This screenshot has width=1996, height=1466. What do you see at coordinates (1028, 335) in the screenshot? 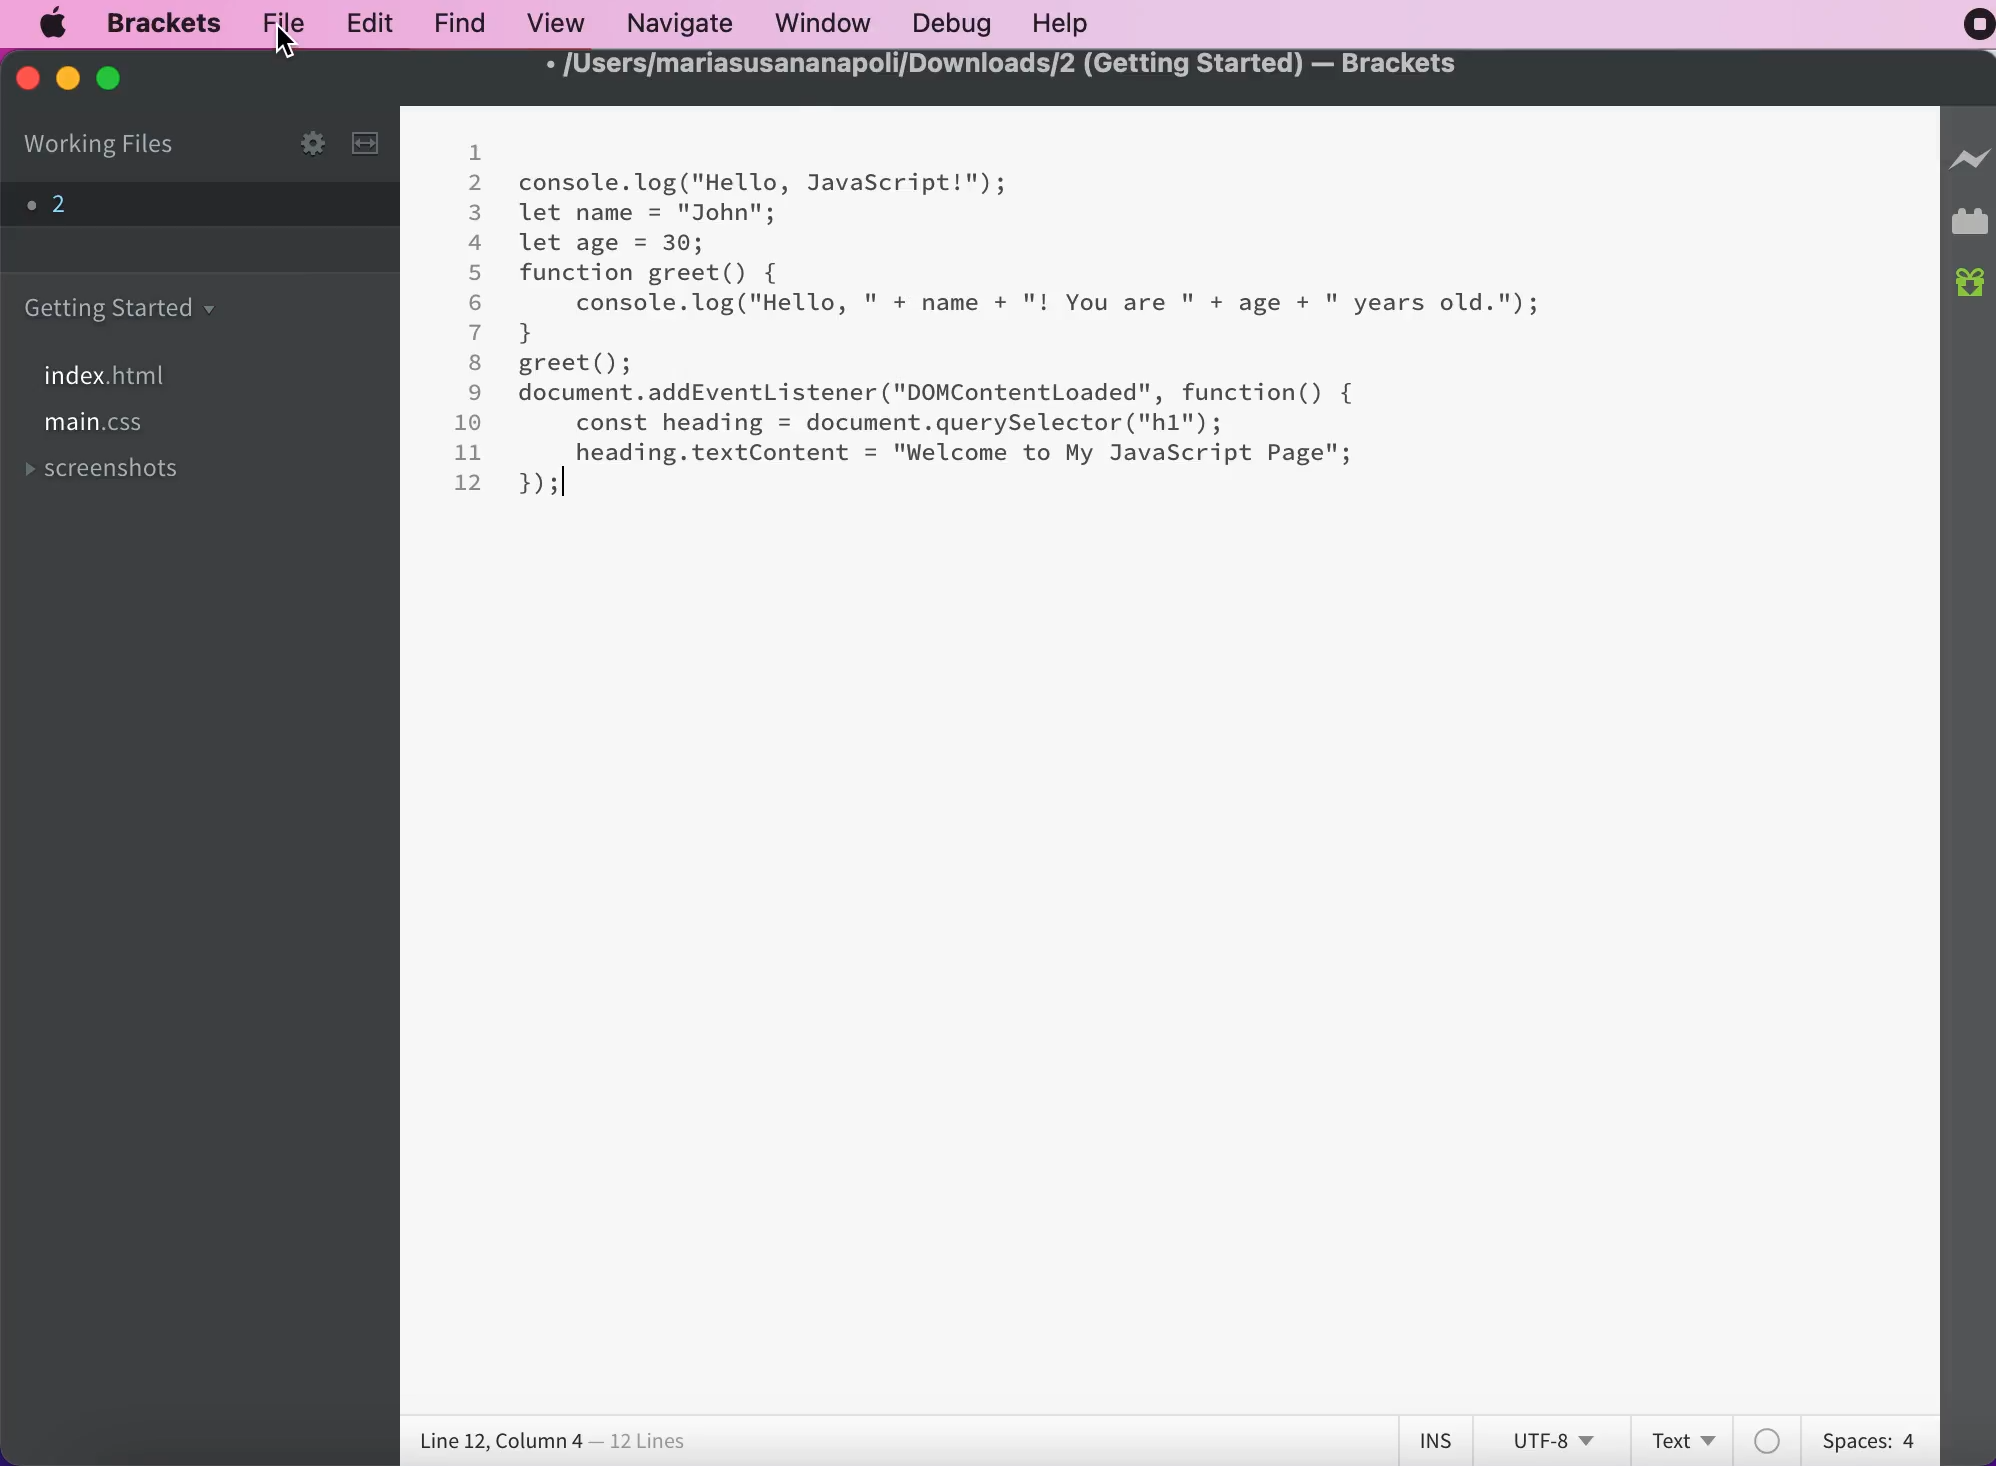
I see `console.log("Hello, JavaScript!");let name = "John";let age = 30;function greet() {console.log("Hello, " + name + "! You are " + age + " years old.");}greet ();document.addEventListener ("DOMContentLoaded", function() {const heading = document.querySelector("h1");| heading textcontent = "Welcome to My JavaScript Page"; });` at bounding box center [1028, 335].